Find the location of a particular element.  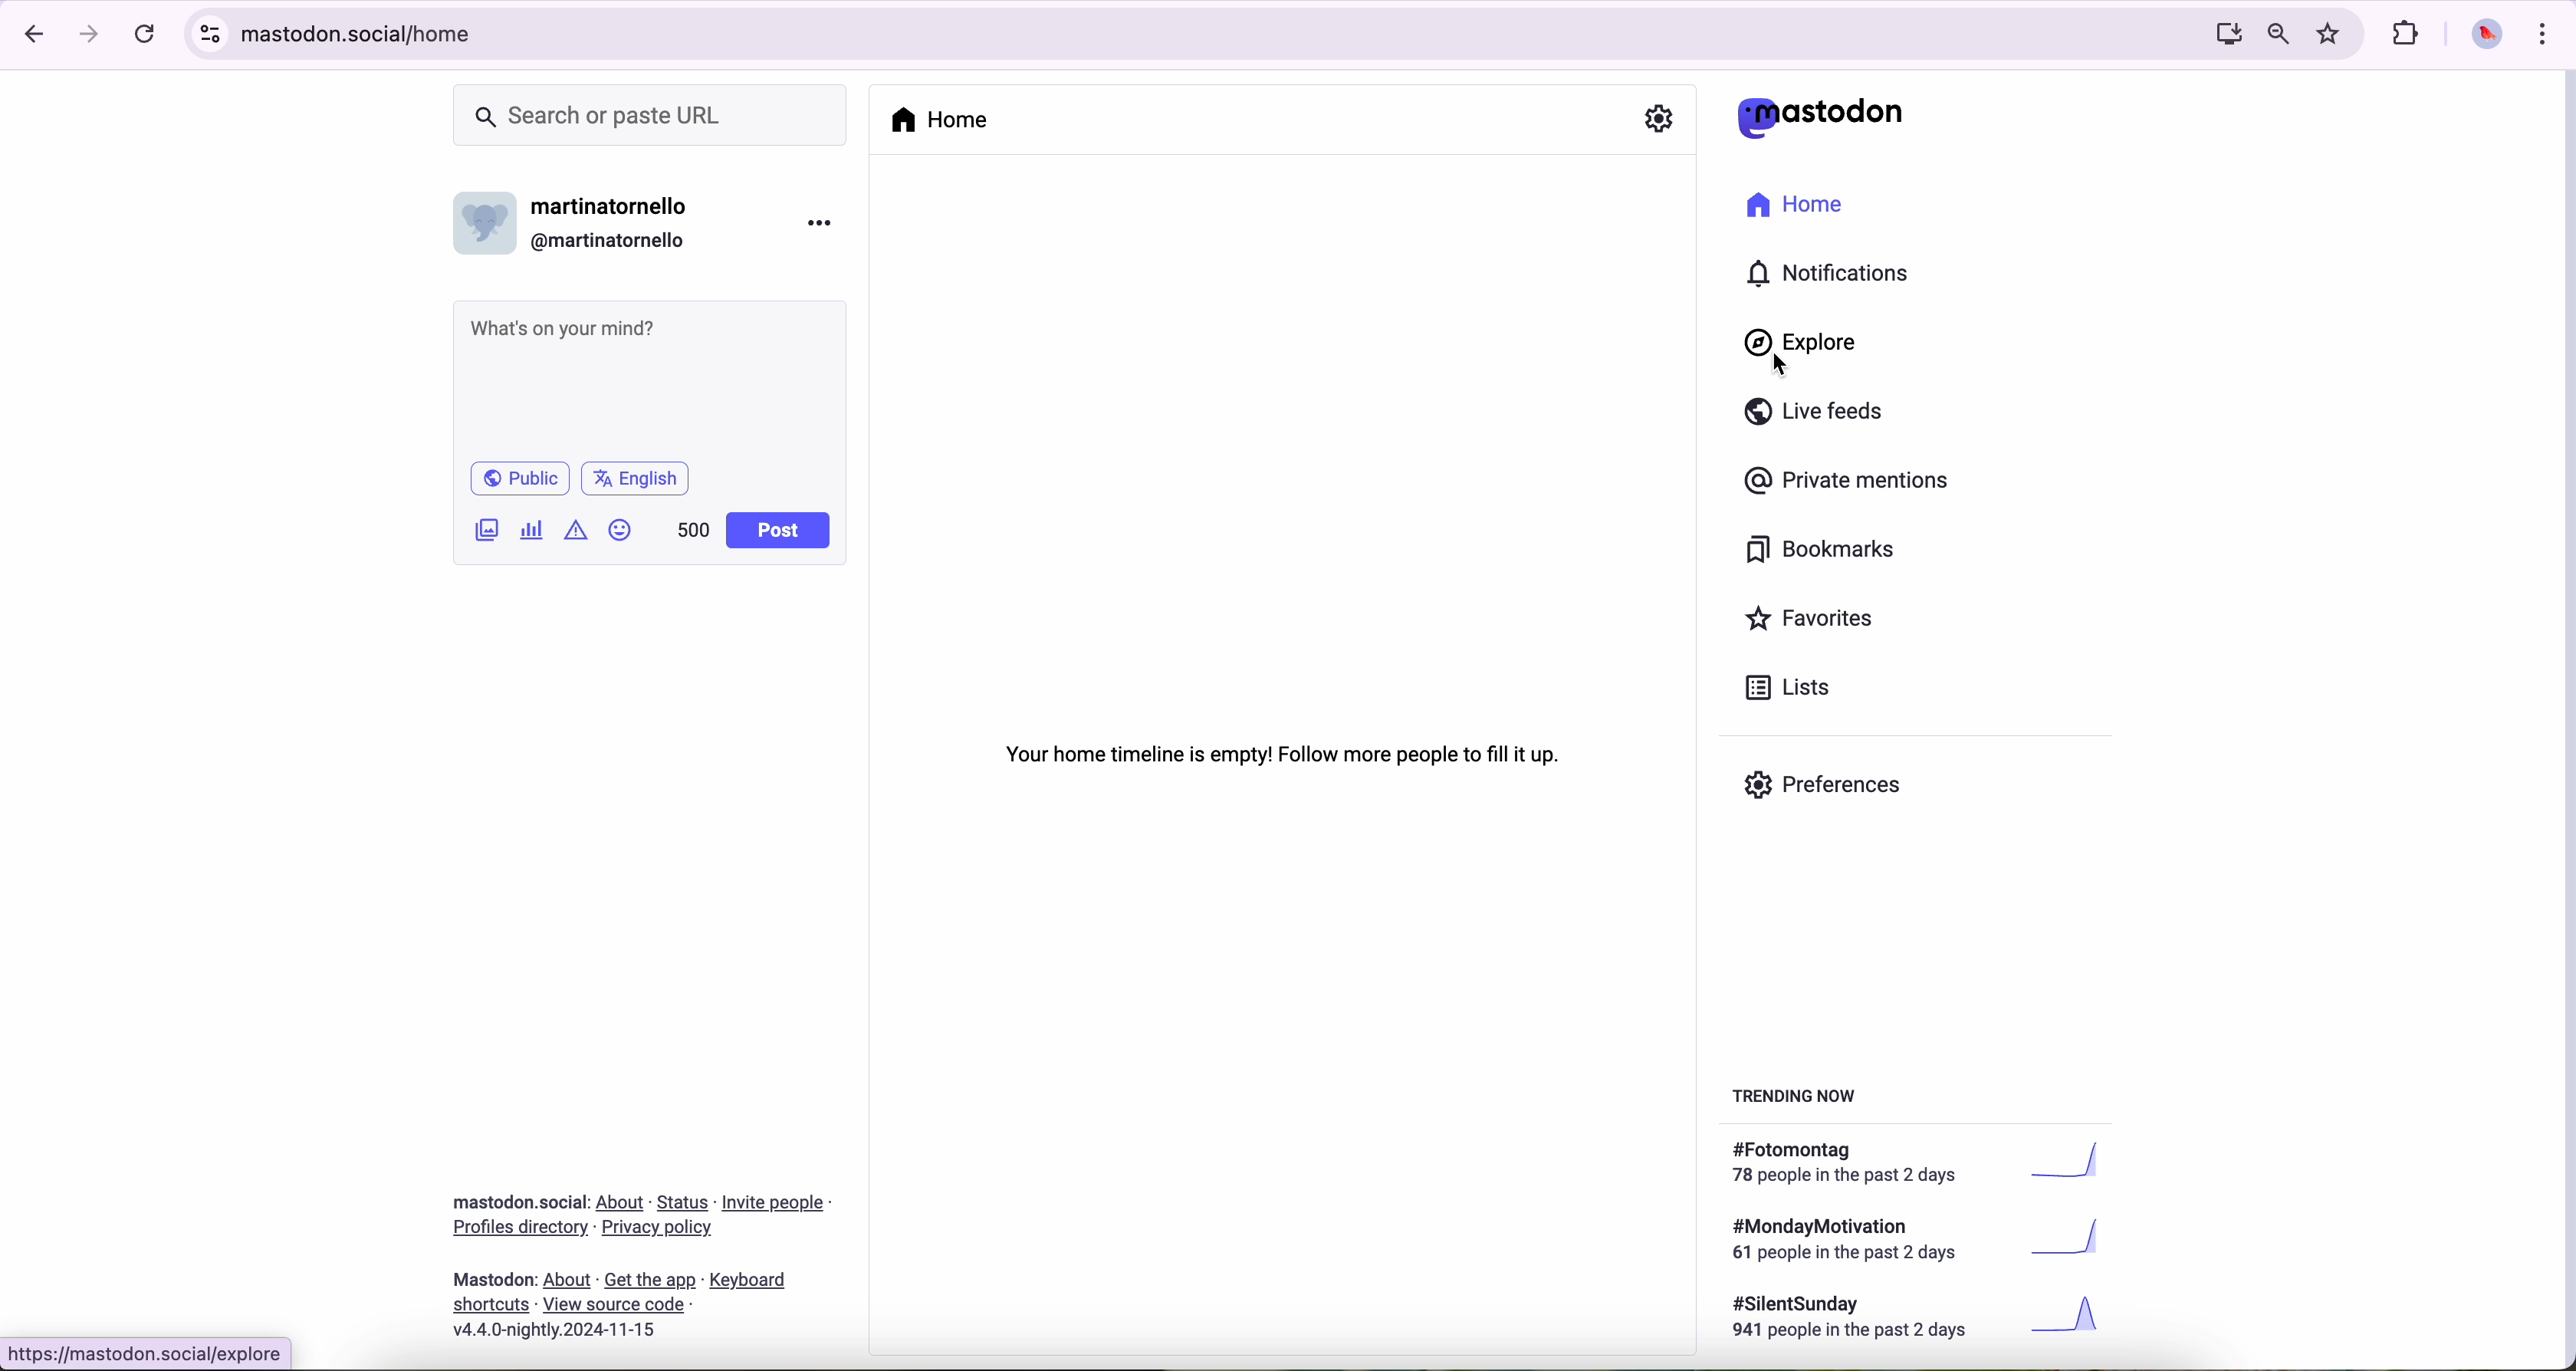

private mentions is located at coordinates (1848, 482).